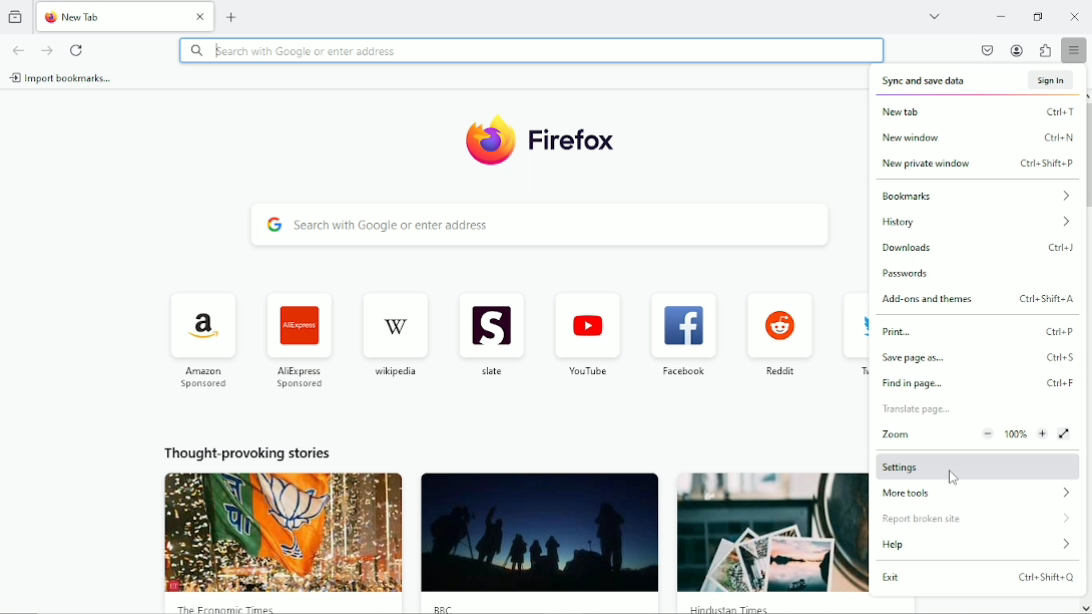 The height and width of the screenshot is (614, 1092). What do you see at coordinates (975, 111) in the screenshot?
I see `New tab Ctrl+T` at bounding box center [975, 111].